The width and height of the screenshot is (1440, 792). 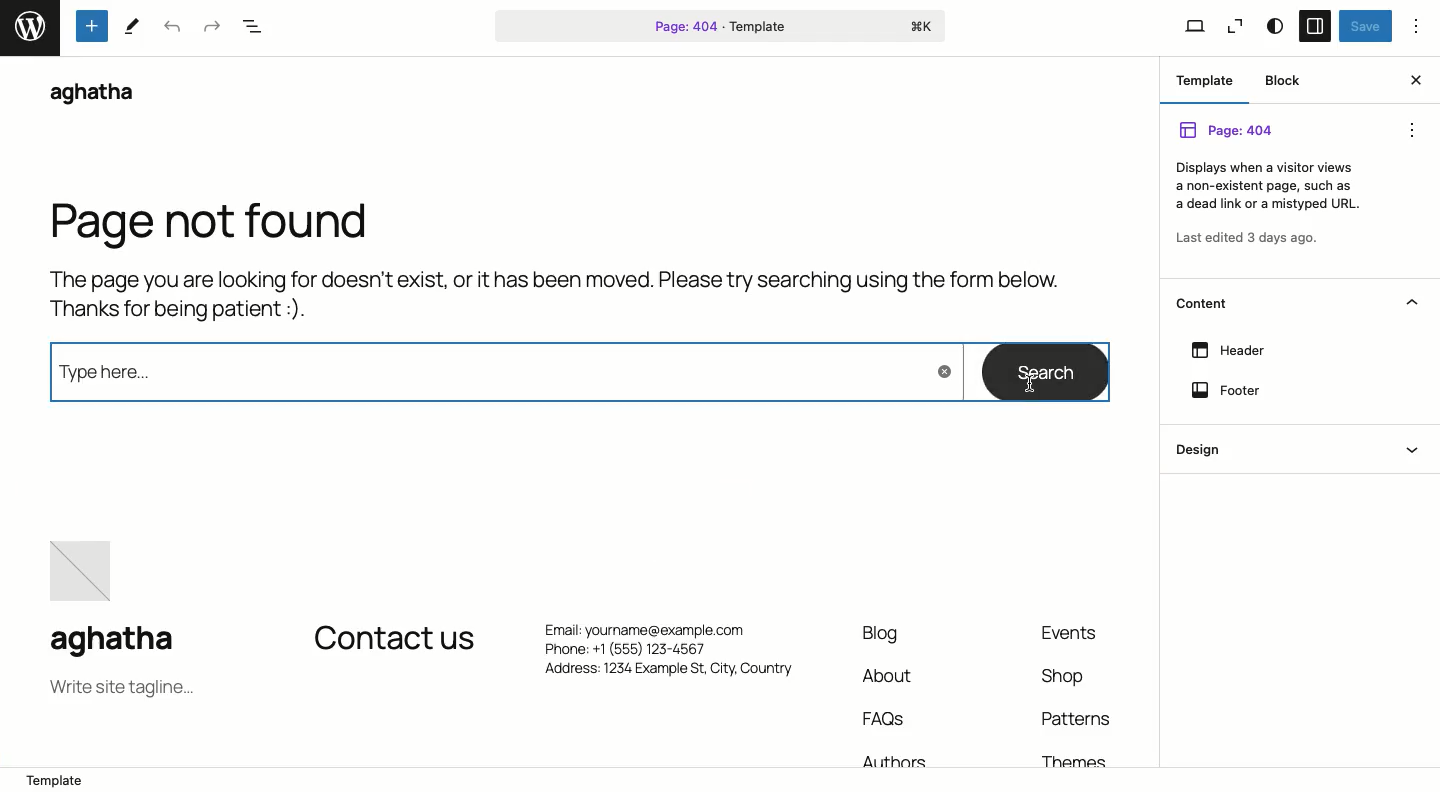 What do you see at coordinates (29, 28) in the screenshot?
I see `word press logo` at bounding box center [29, 28].